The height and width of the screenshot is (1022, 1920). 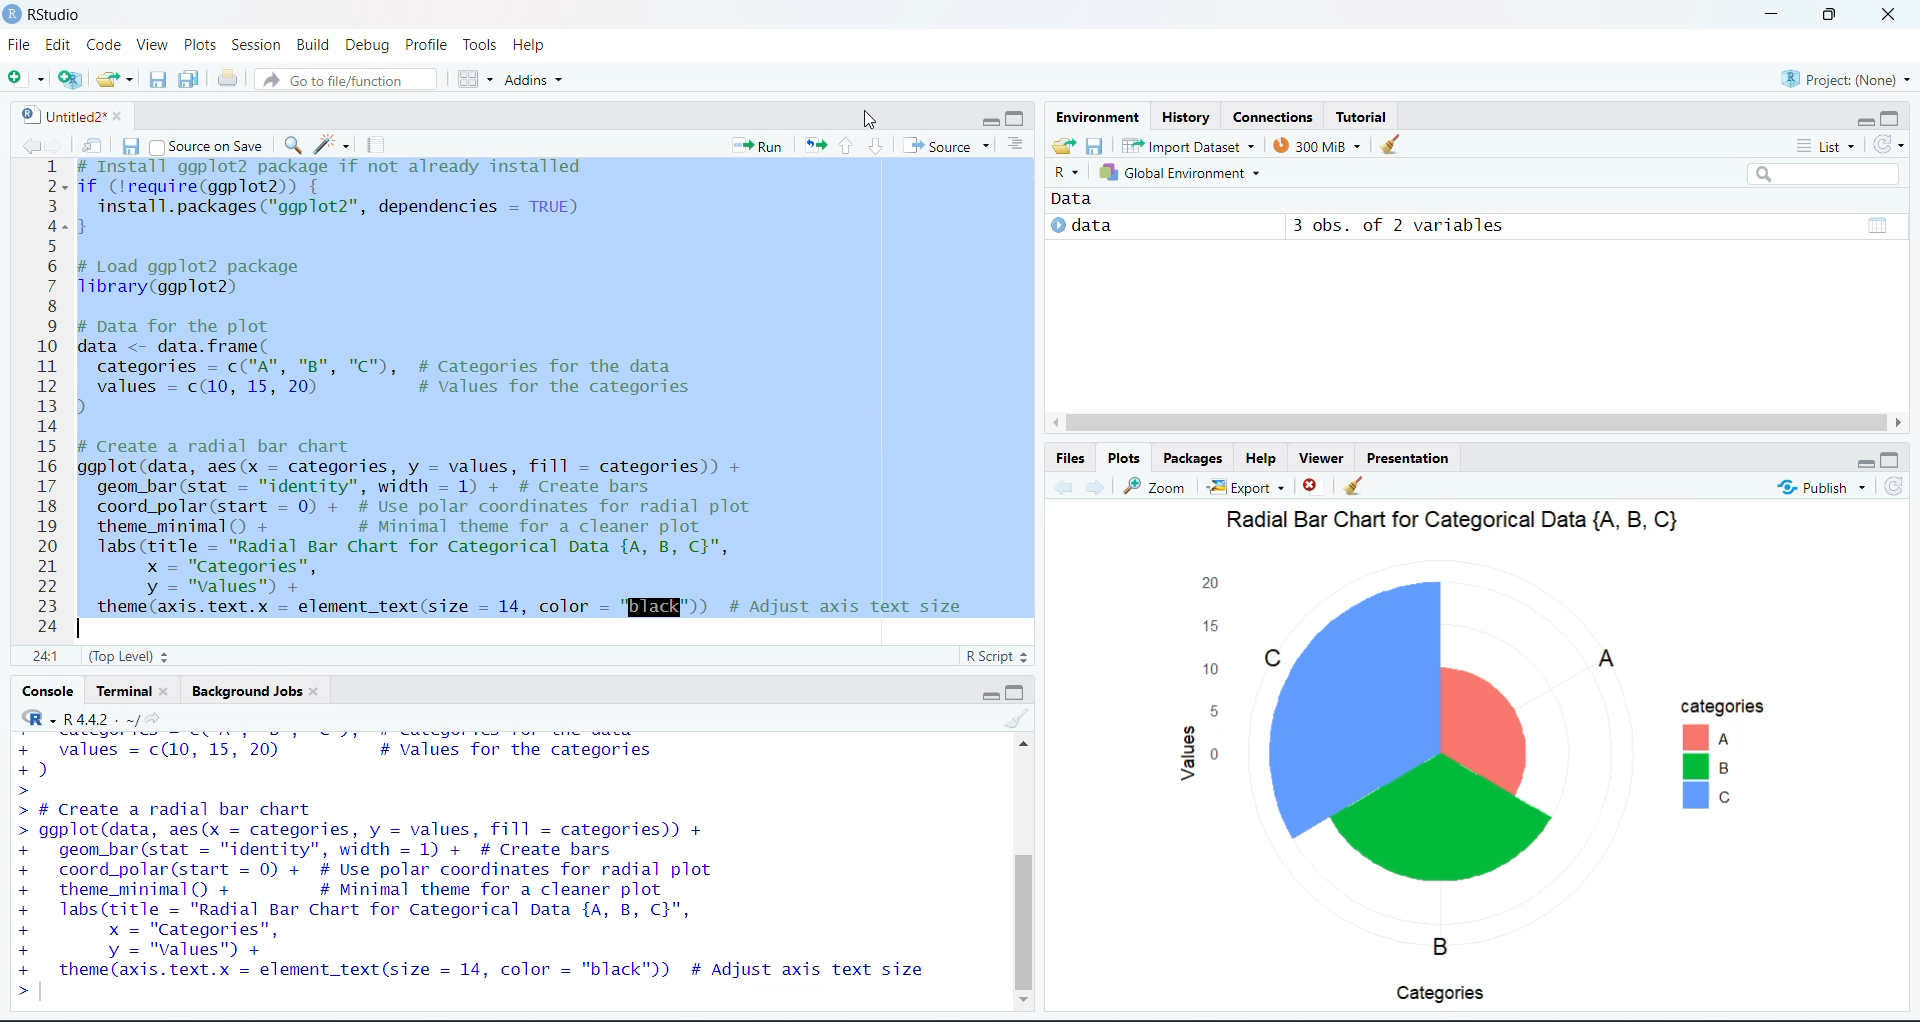 What do you see at coordinates (1192, 458) in the screenshot?
I see `Packages` at bounding box center [1192, 458].